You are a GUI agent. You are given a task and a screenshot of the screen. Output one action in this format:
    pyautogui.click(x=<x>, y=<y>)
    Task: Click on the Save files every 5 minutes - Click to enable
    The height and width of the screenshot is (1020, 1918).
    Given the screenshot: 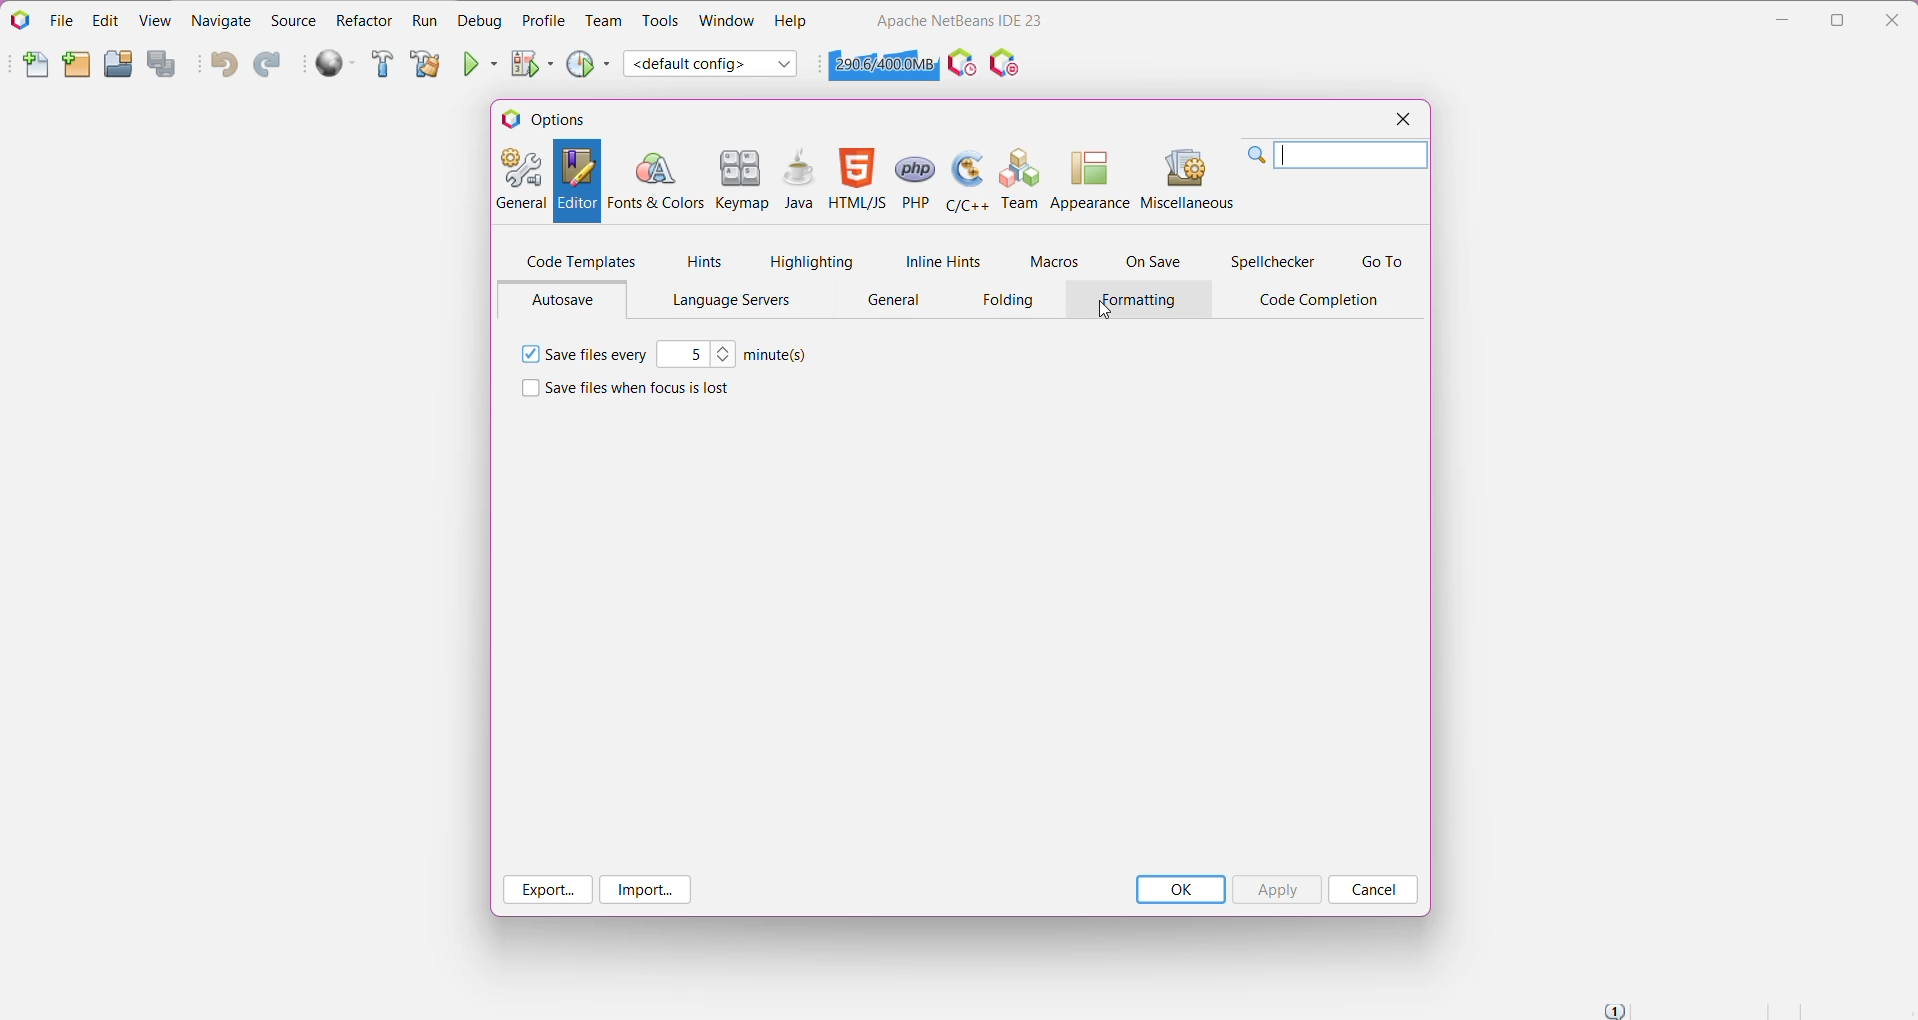 What is the action you would take?
    pyautogui.click(x=597, y=353)
    